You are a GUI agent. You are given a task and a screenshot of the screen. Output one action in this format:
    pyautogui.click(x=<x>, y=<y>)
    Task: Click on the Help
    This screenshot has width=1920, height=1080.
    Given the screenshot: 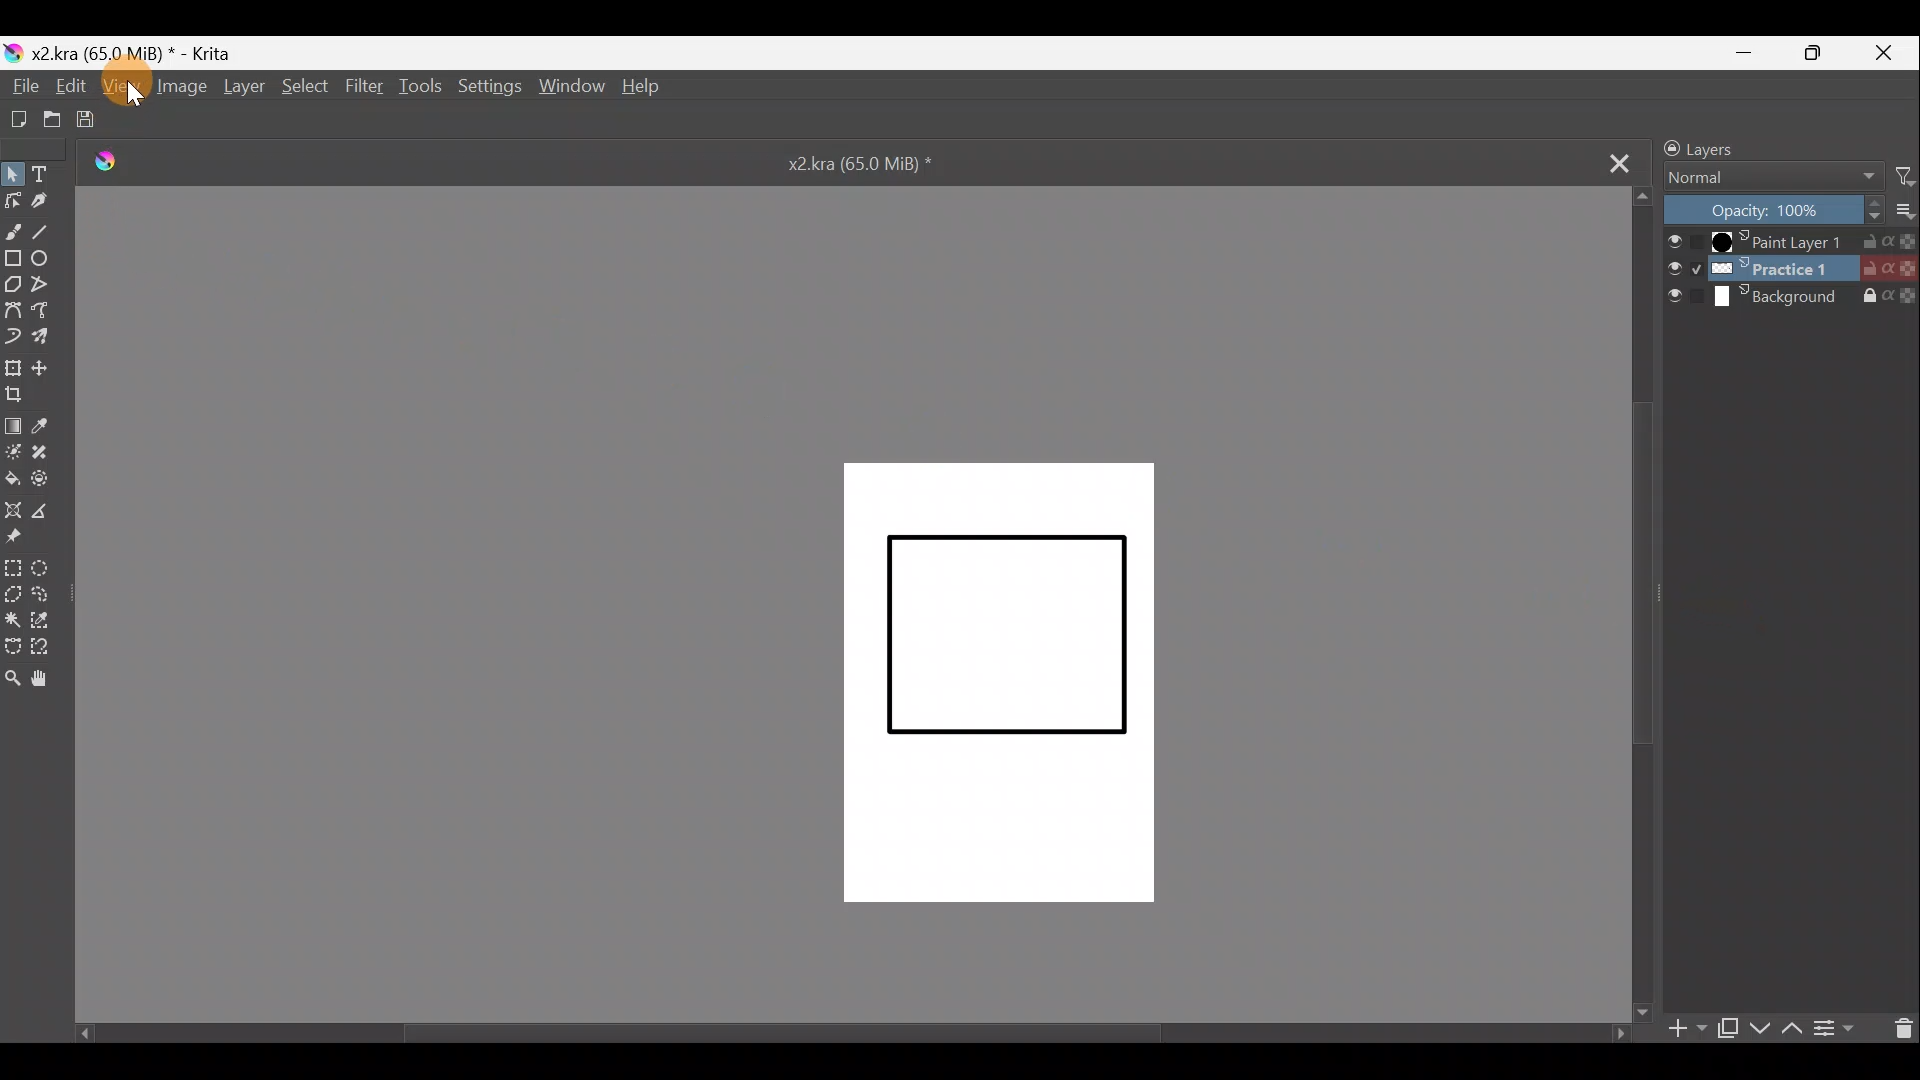 What is the action you would take?
    pyautogui.click(x=643, y=89)
    